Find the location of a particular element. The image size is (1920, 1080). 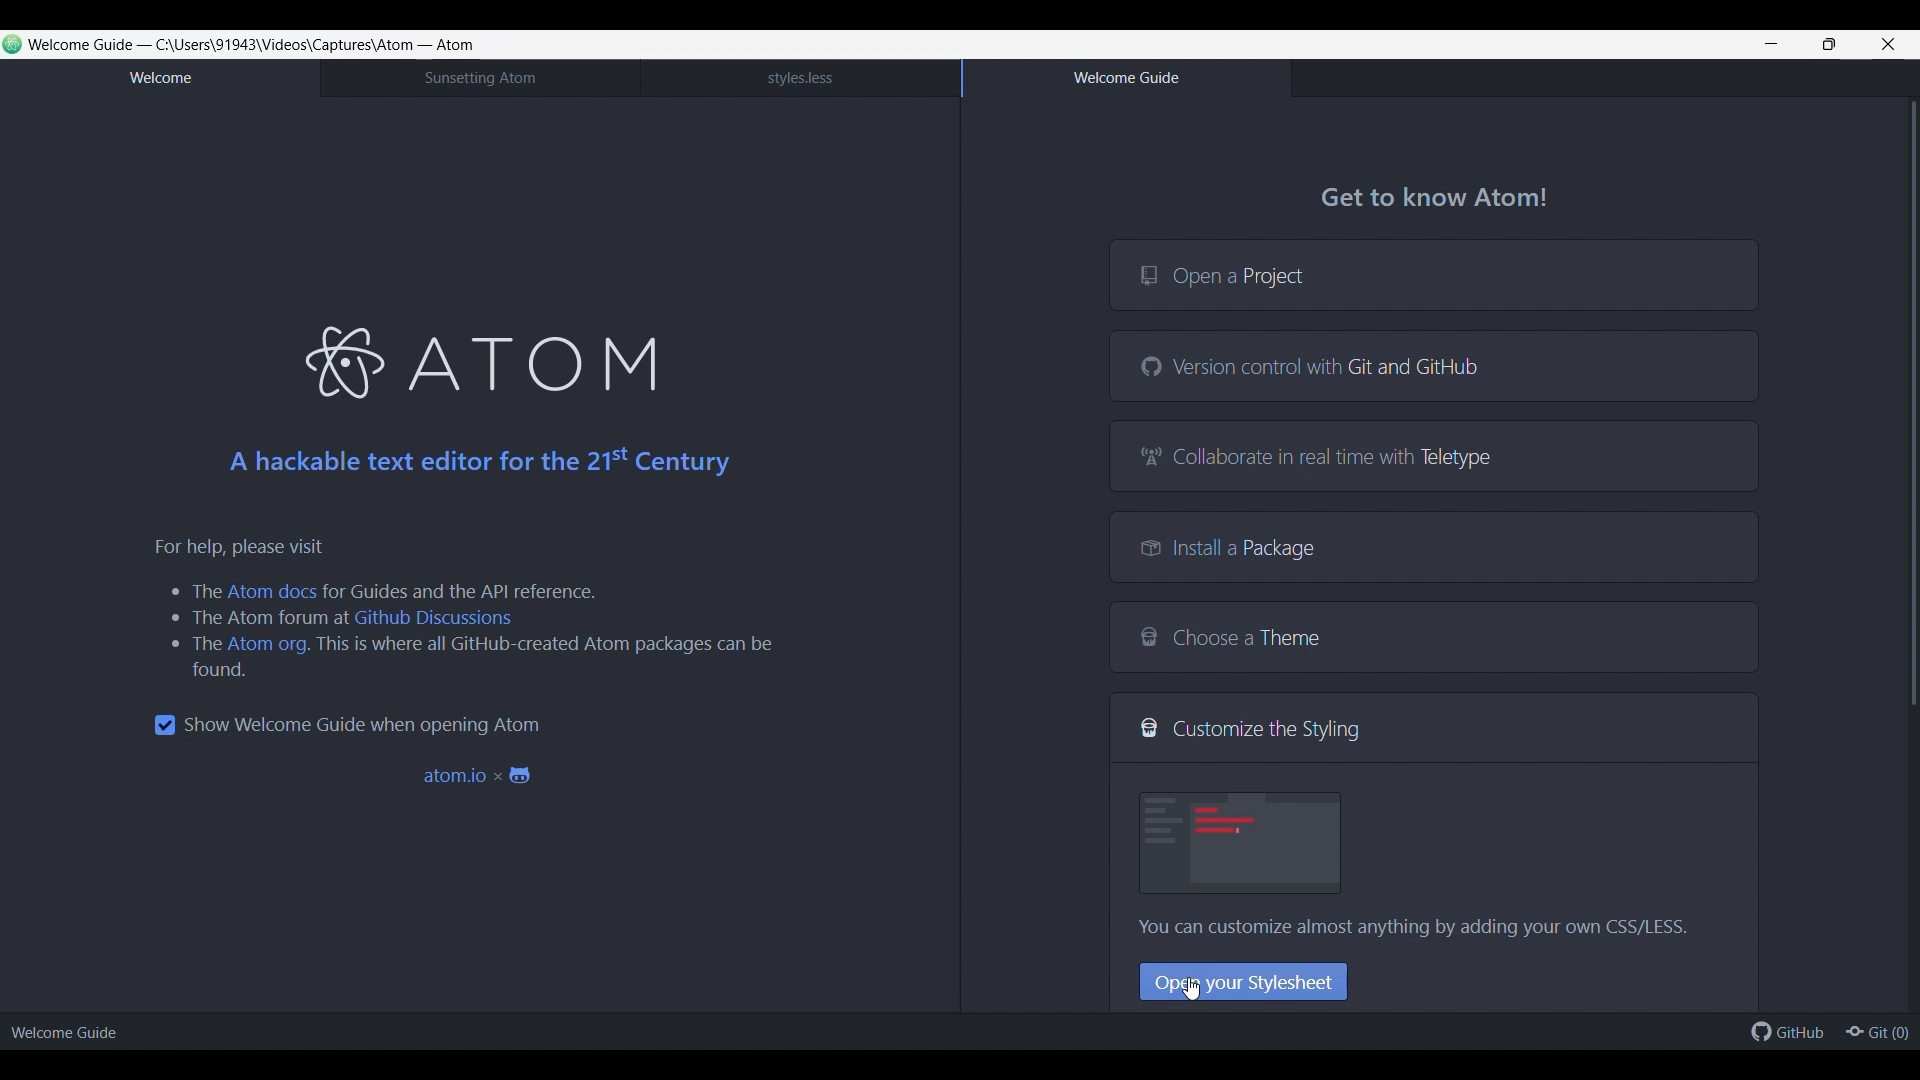

Vertical slide bar is located at coordinates (1914, 509).